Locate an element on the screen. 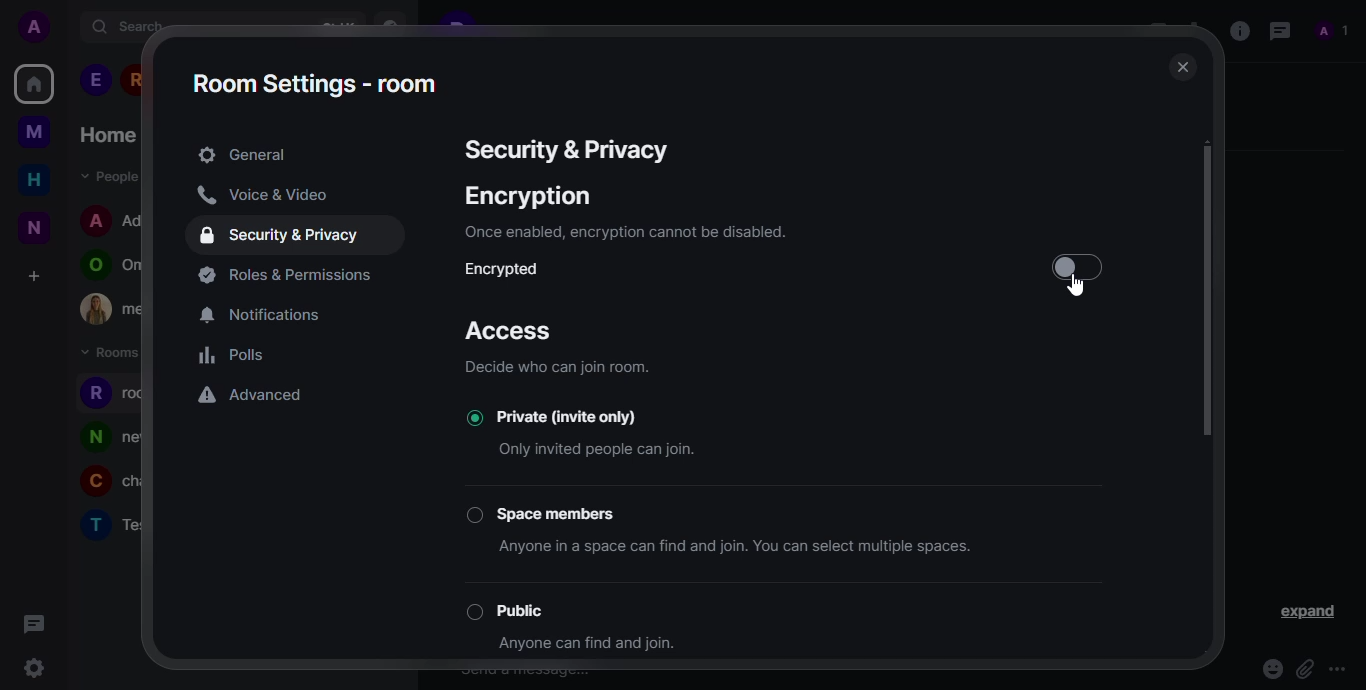 This screenshot has height=690, width=1366. click to enable is located at coordinates (1076, 265).